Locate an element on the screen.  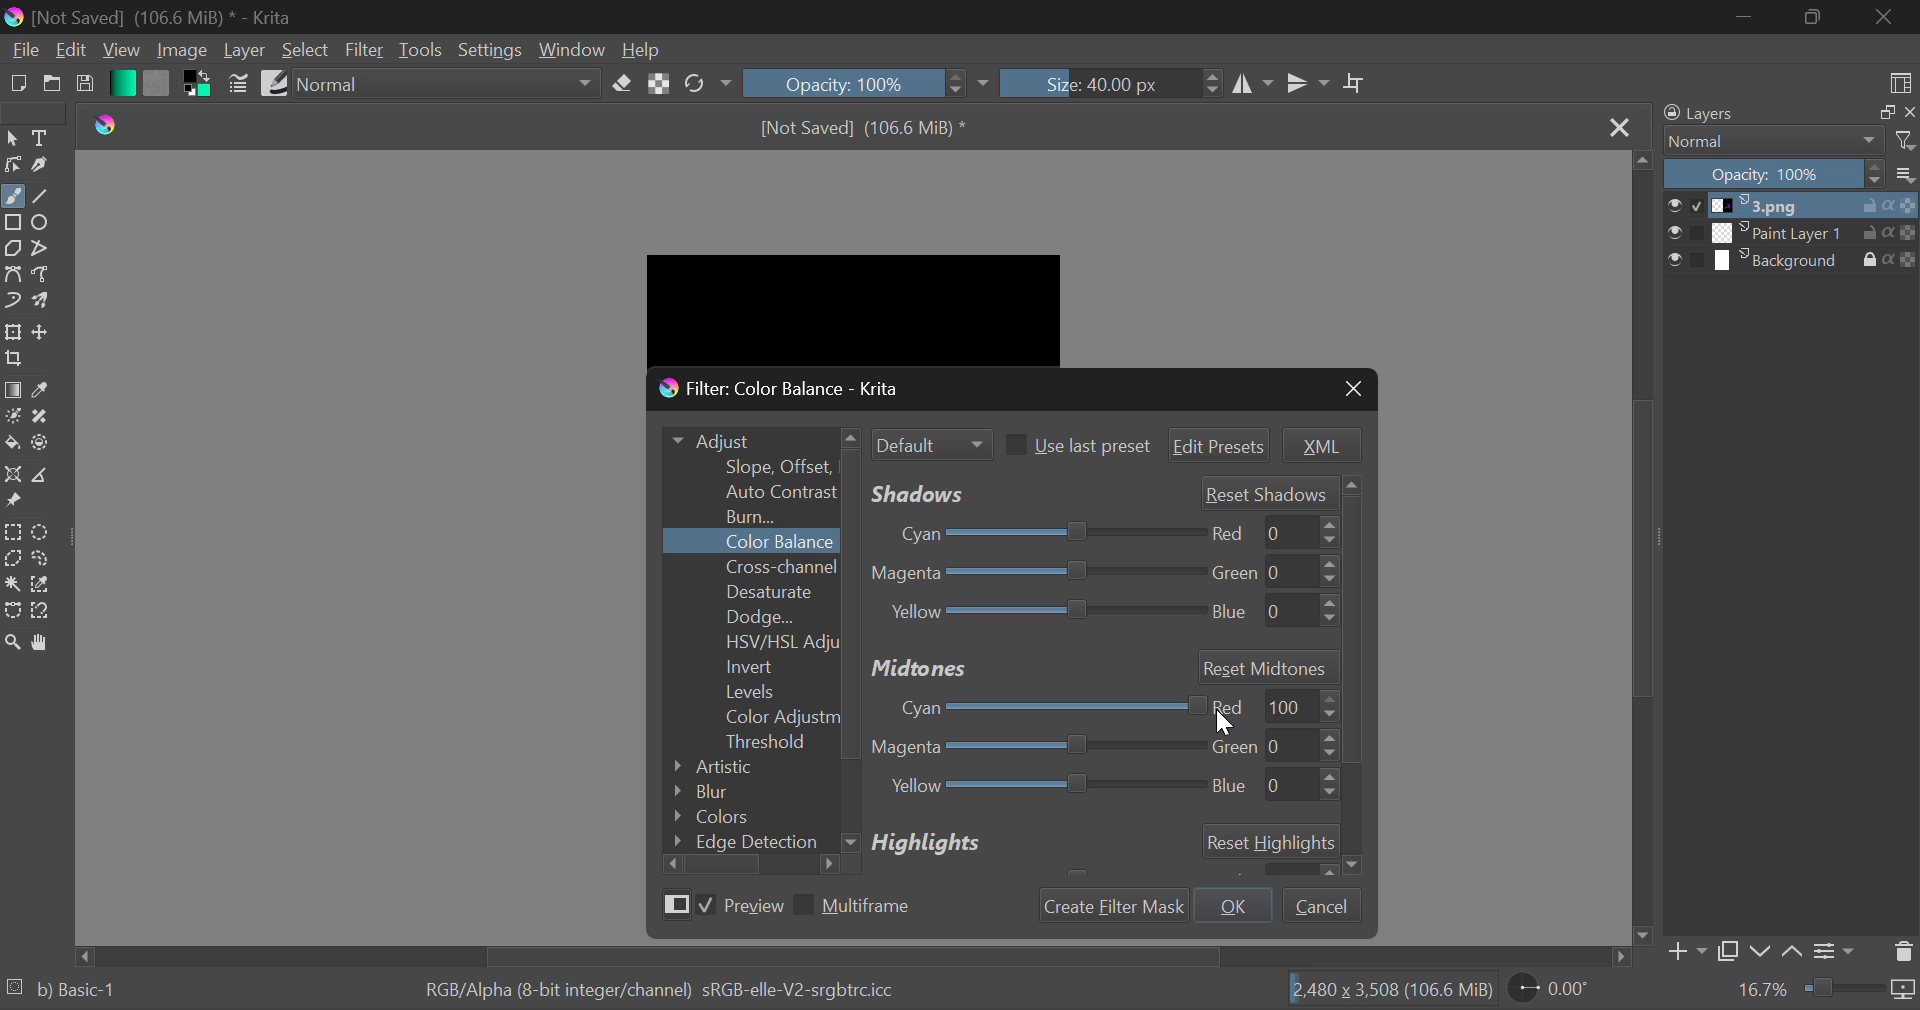
Yellow-Blue Slider is located at coordinates (1033, 613).